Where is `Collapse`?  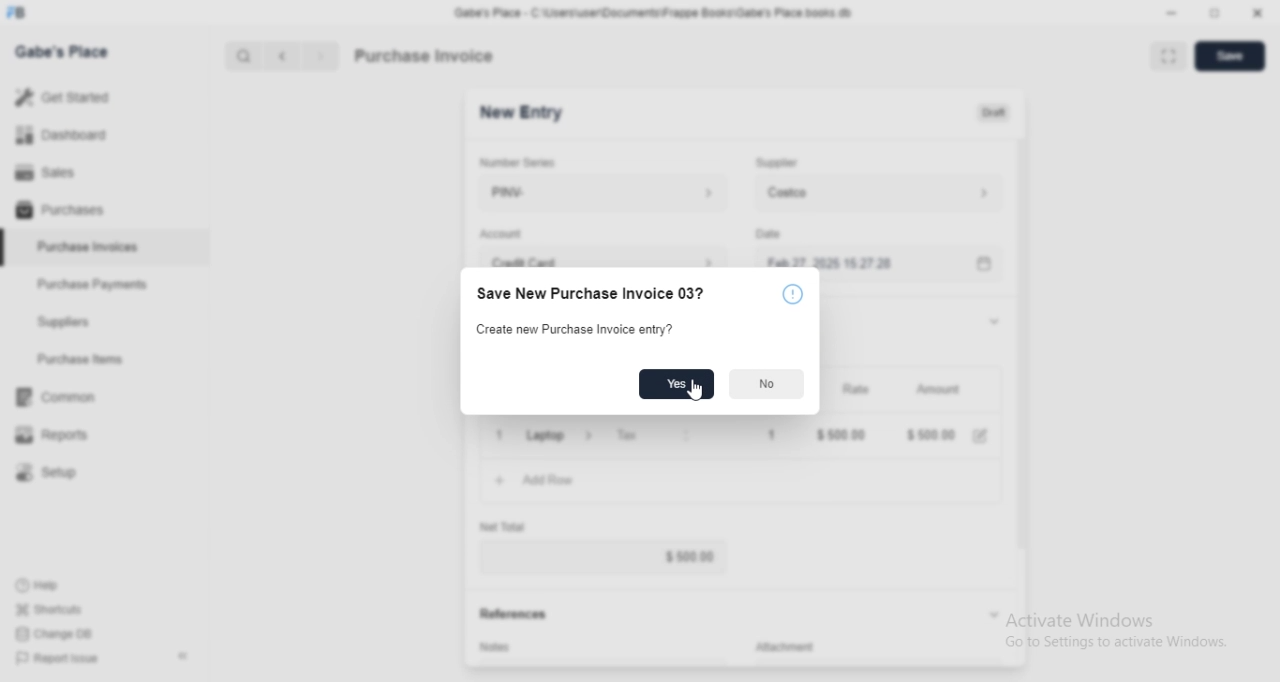 Collapse is located at coordinates (994, 321).